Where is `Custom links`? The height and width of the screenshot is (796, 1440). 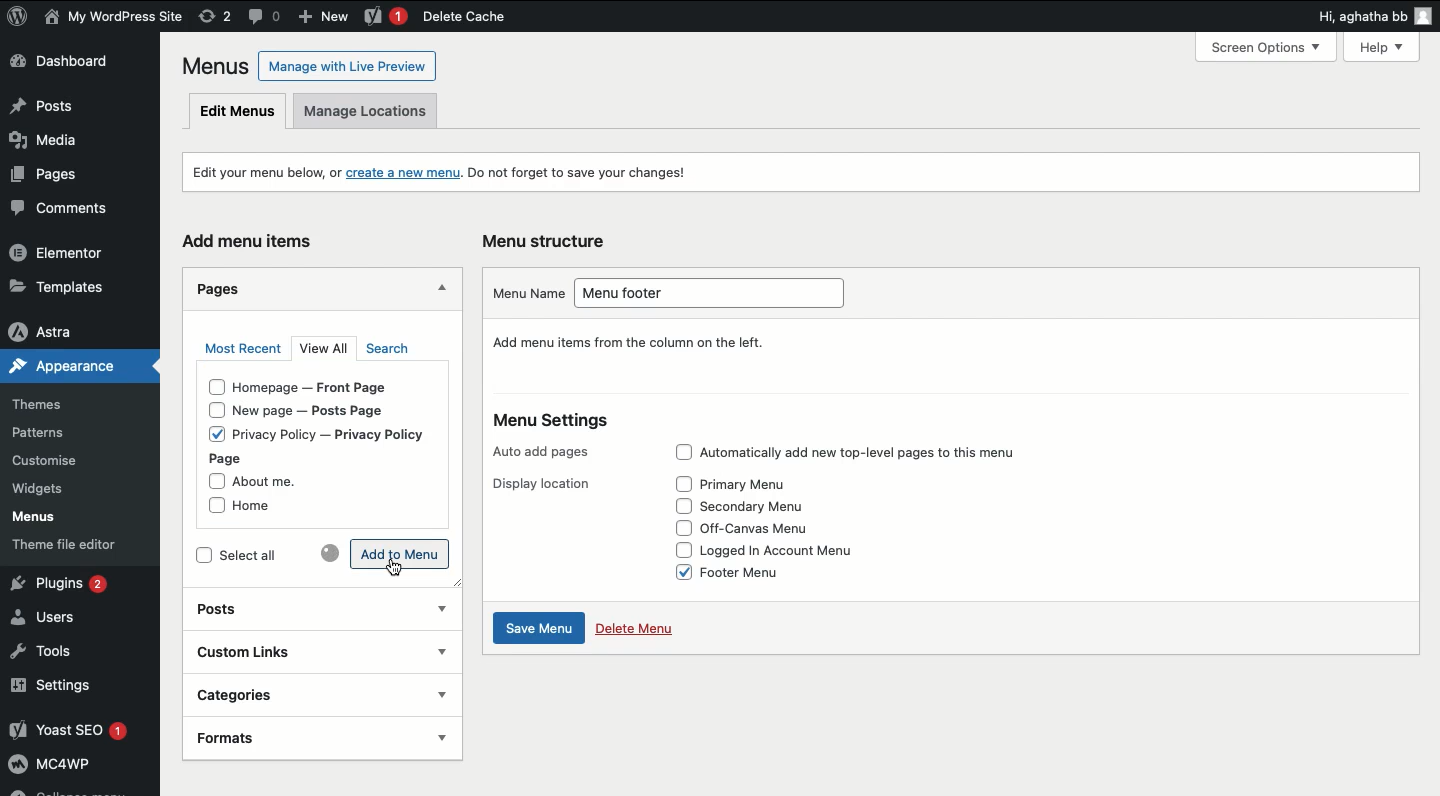
Custom links is located at coordinates (296, 651).